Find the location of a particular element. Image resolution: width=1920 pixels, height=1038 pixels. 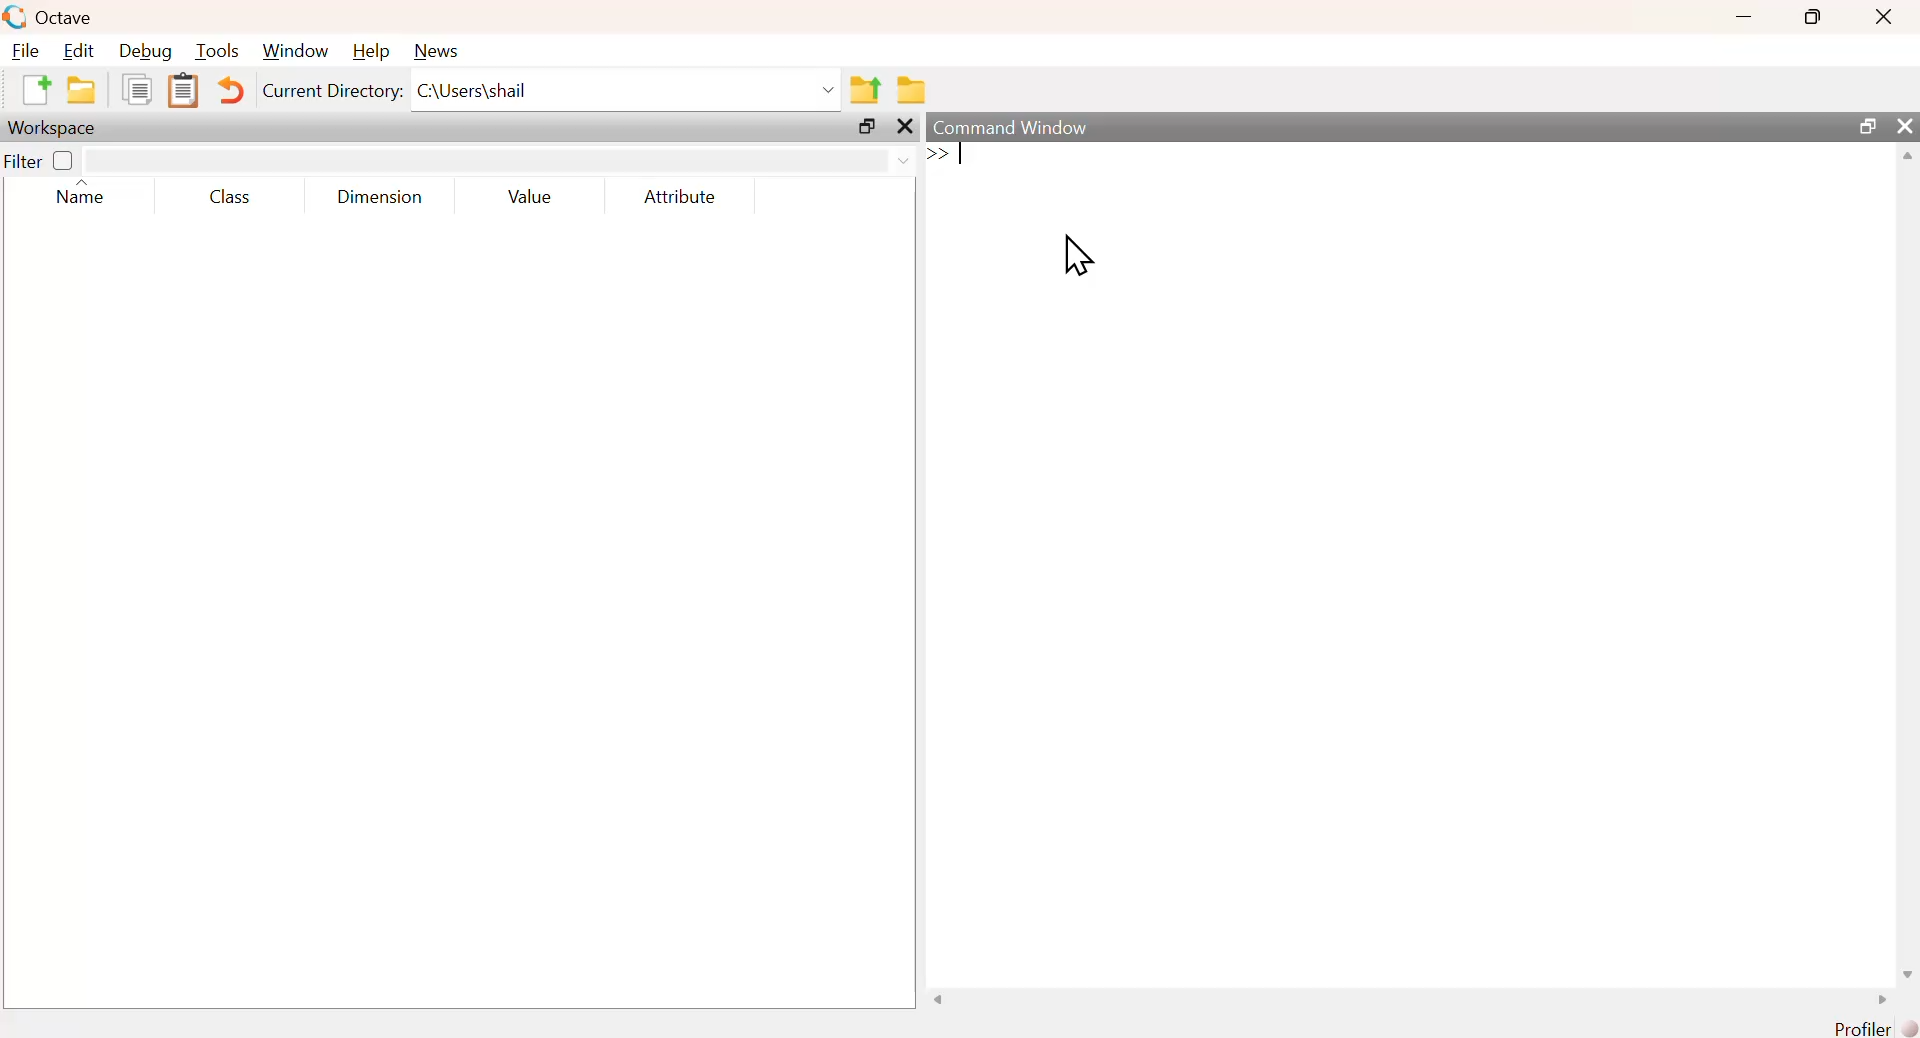

file is located at coordinates (27, 51).